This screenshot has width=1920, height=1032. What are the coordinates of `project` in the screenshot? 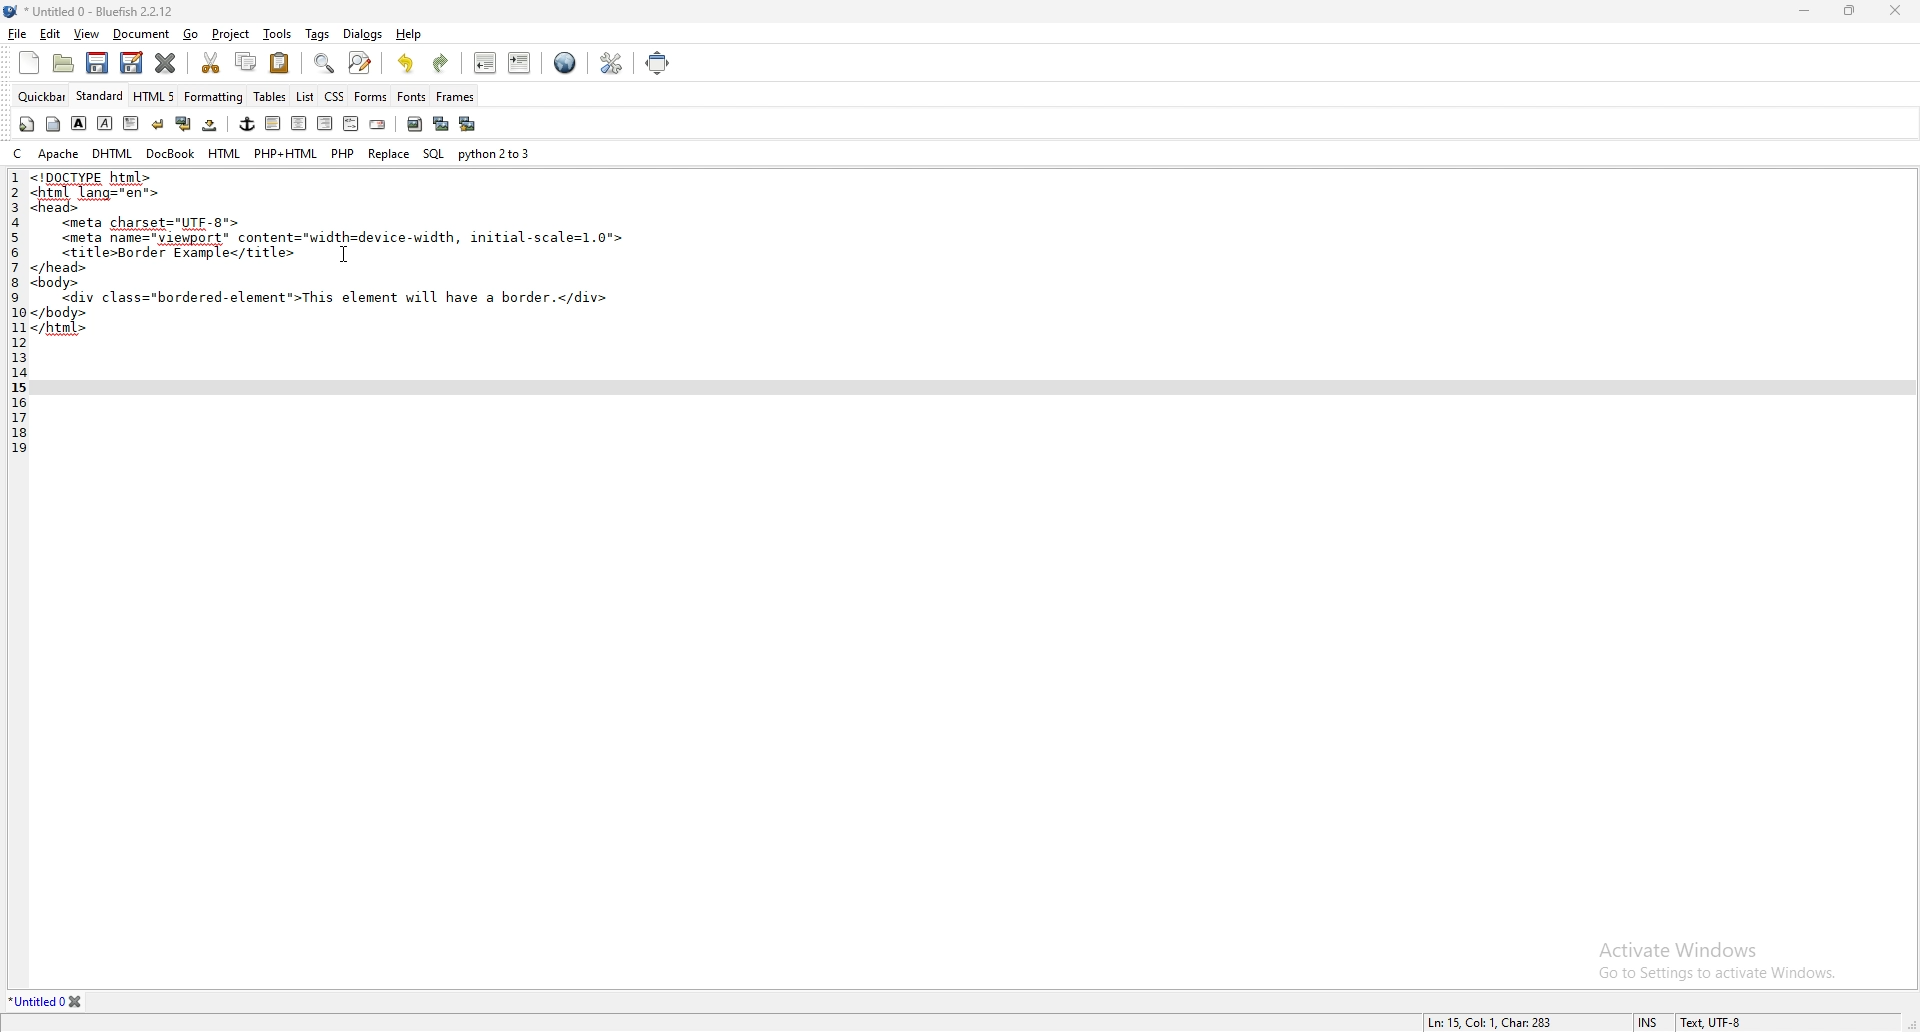 It's located at (233, 35).